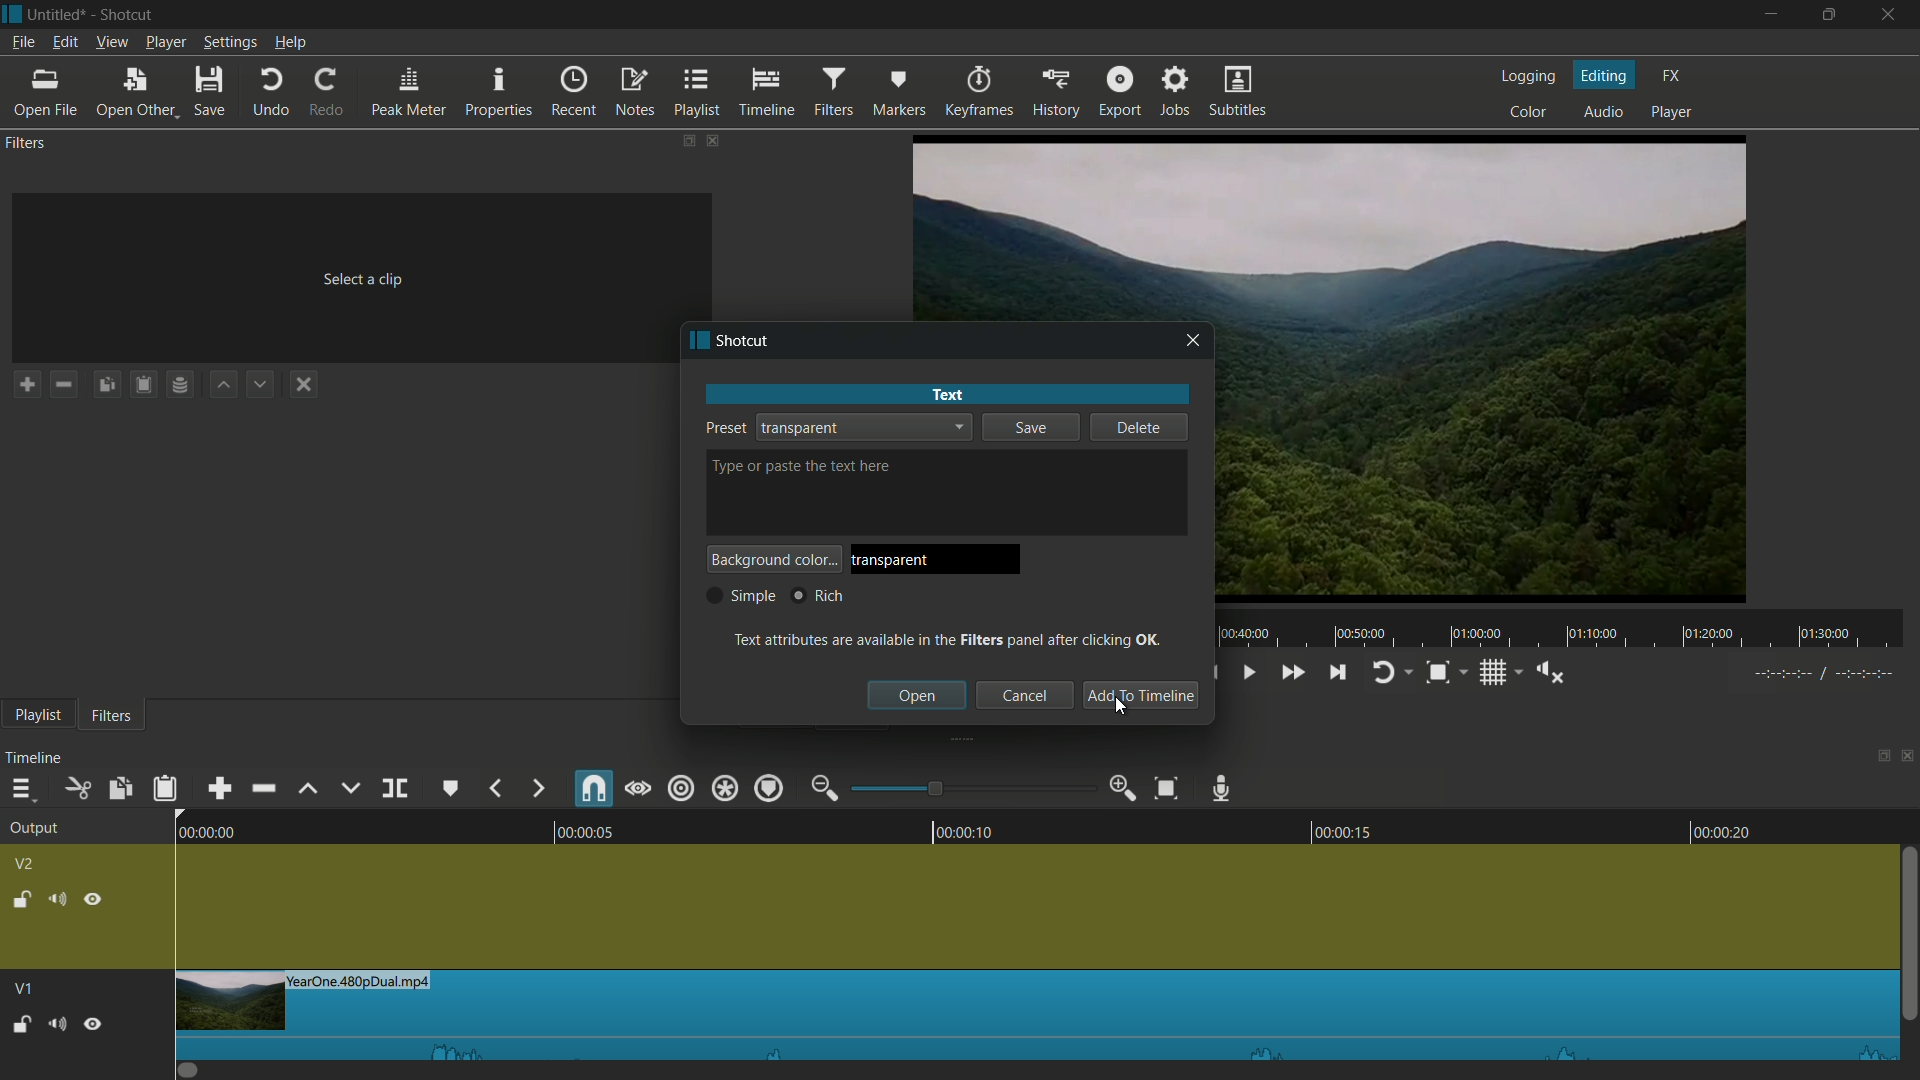 The width and height of the screenshot is (1920, 1080). I want to click on deselect the filter, so click(304, 384).